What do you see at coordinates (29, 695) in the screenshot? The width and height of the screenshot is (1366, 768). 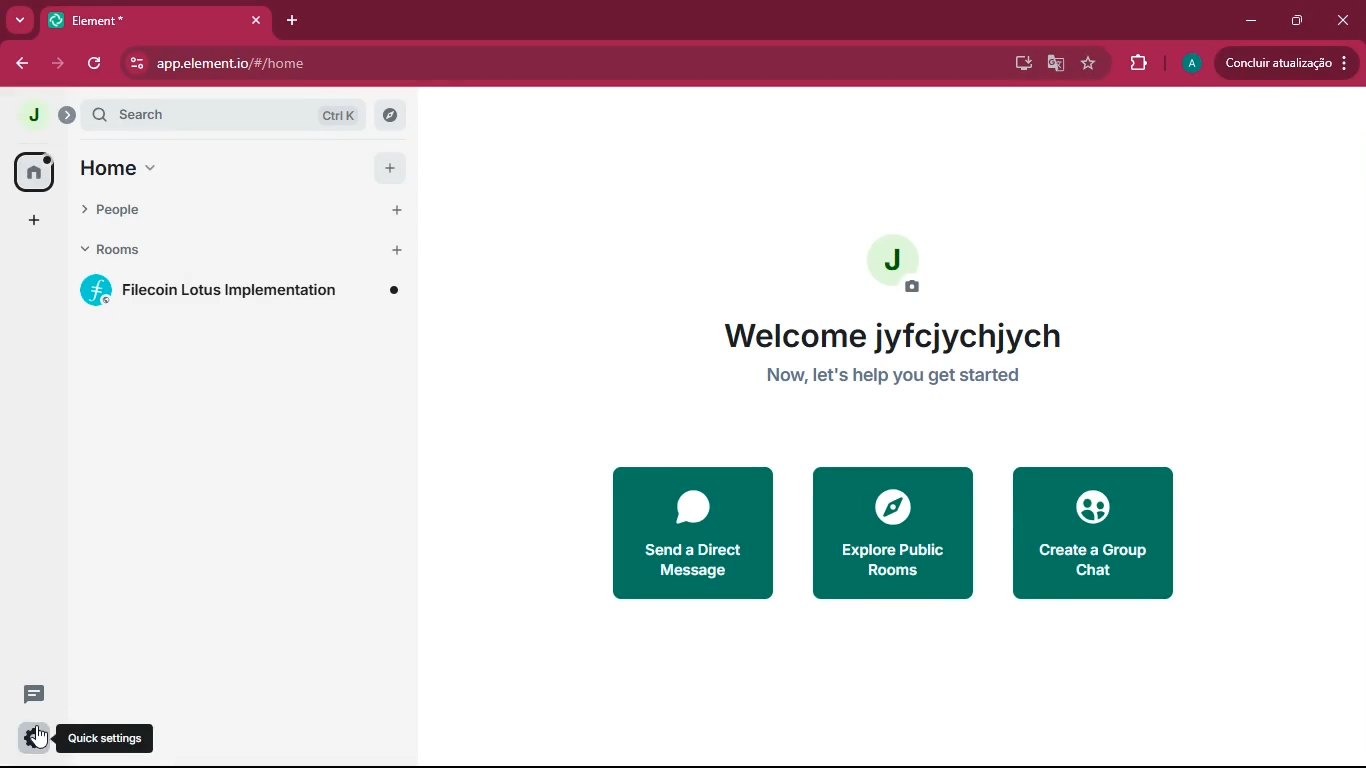 I see `message` at bounding box center [29, 695].